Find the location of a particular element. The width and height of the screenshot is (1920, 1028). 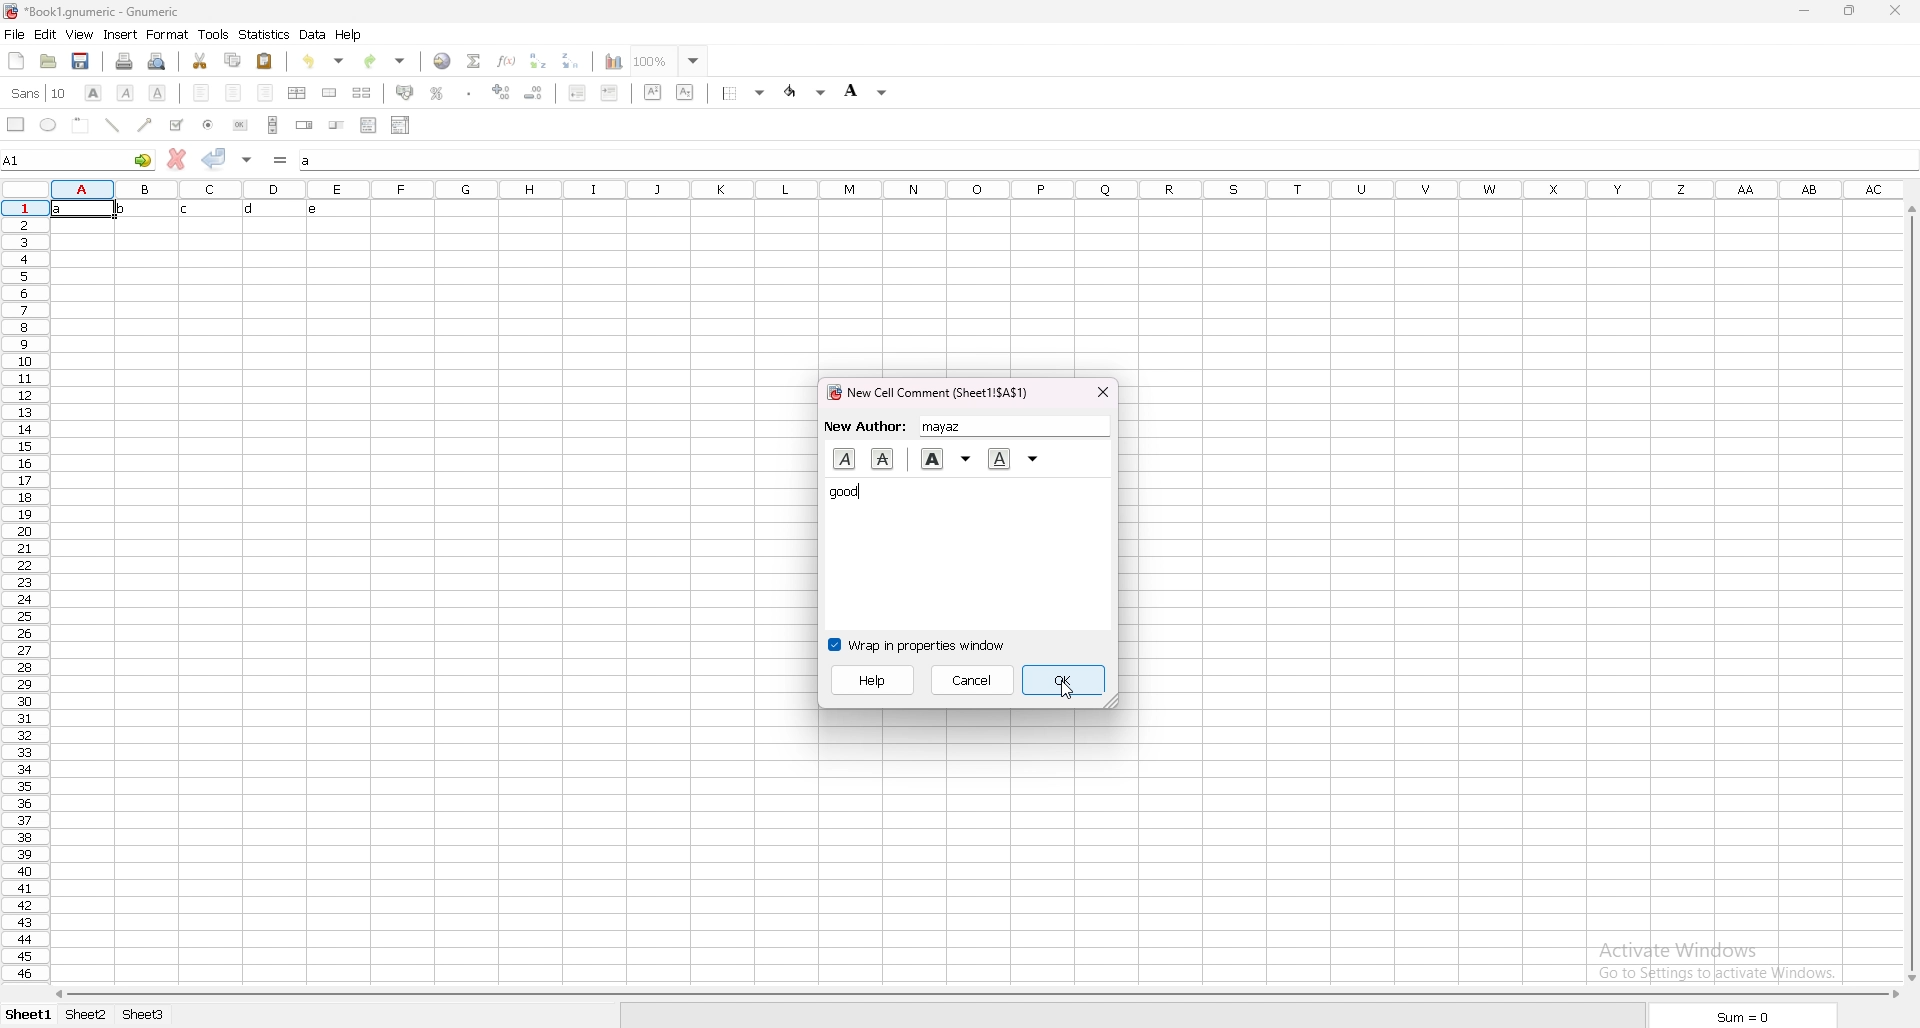

file is located at coordinates (15, 34).